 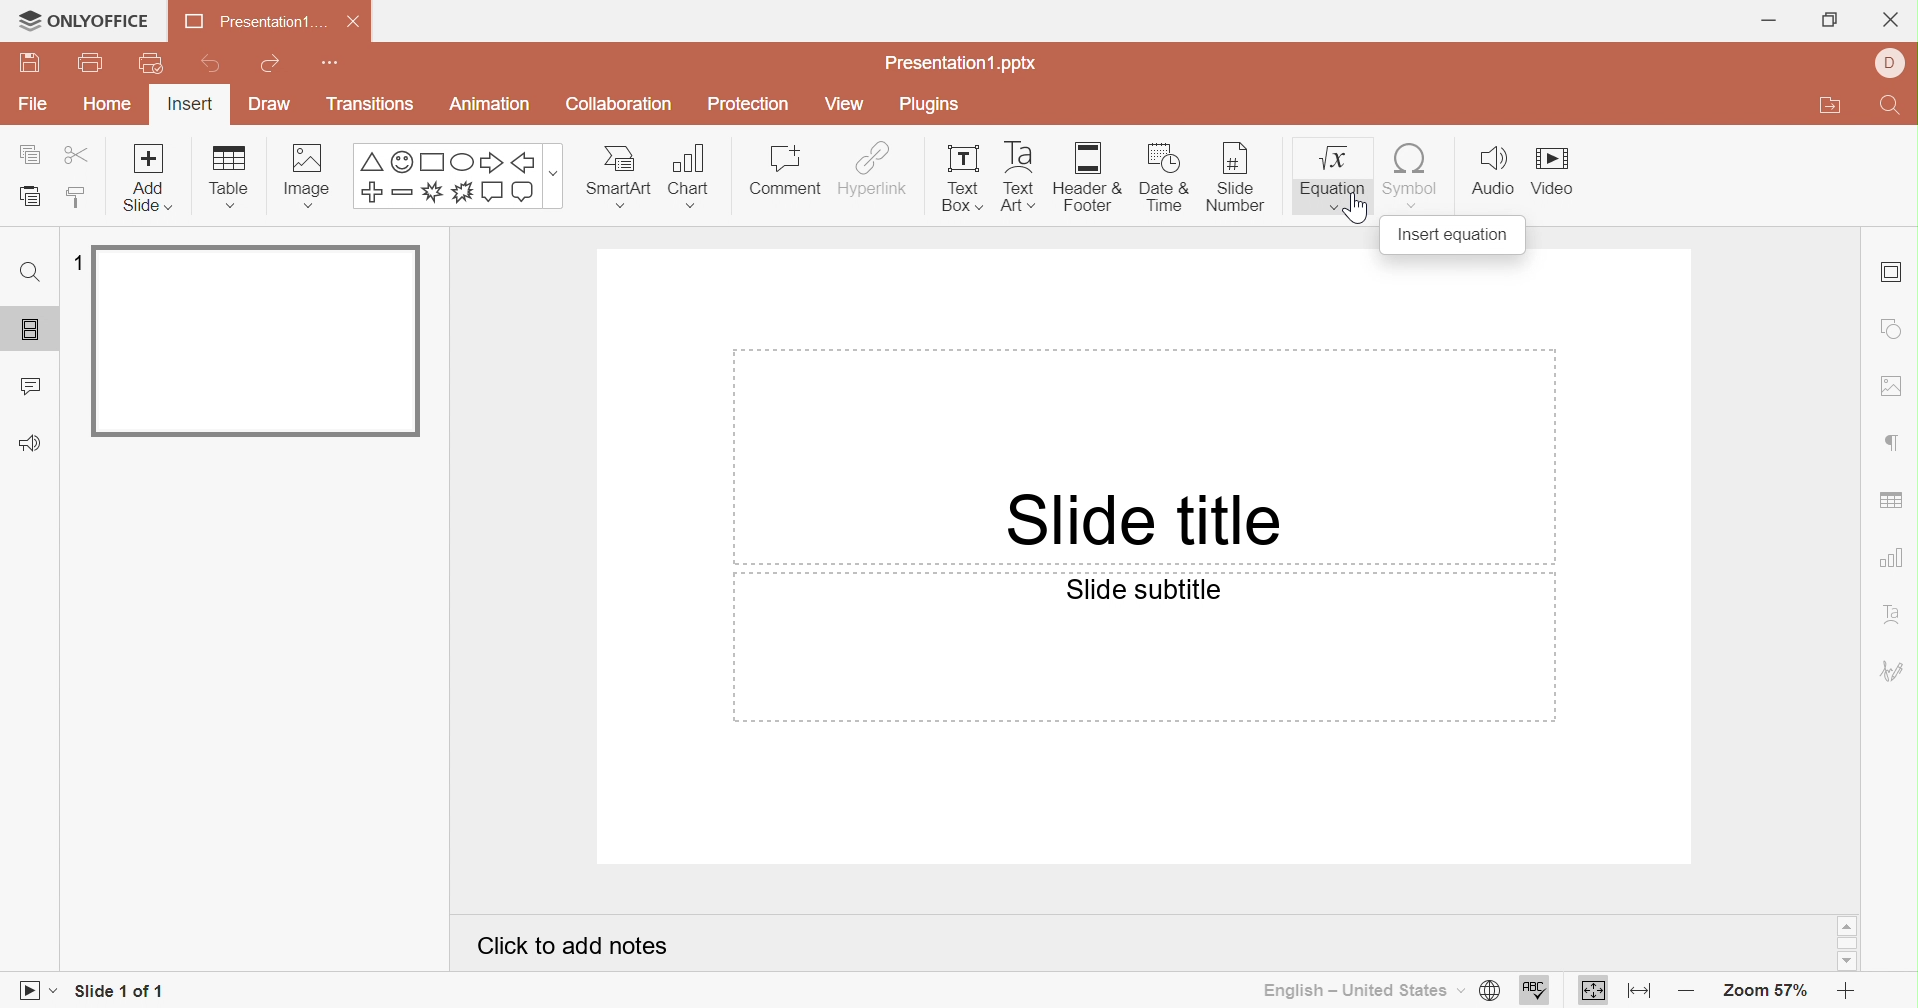 What do you see at coordinates (212, 69) in the screenshot?
I see `Undo` at bounding box center [212, 69].